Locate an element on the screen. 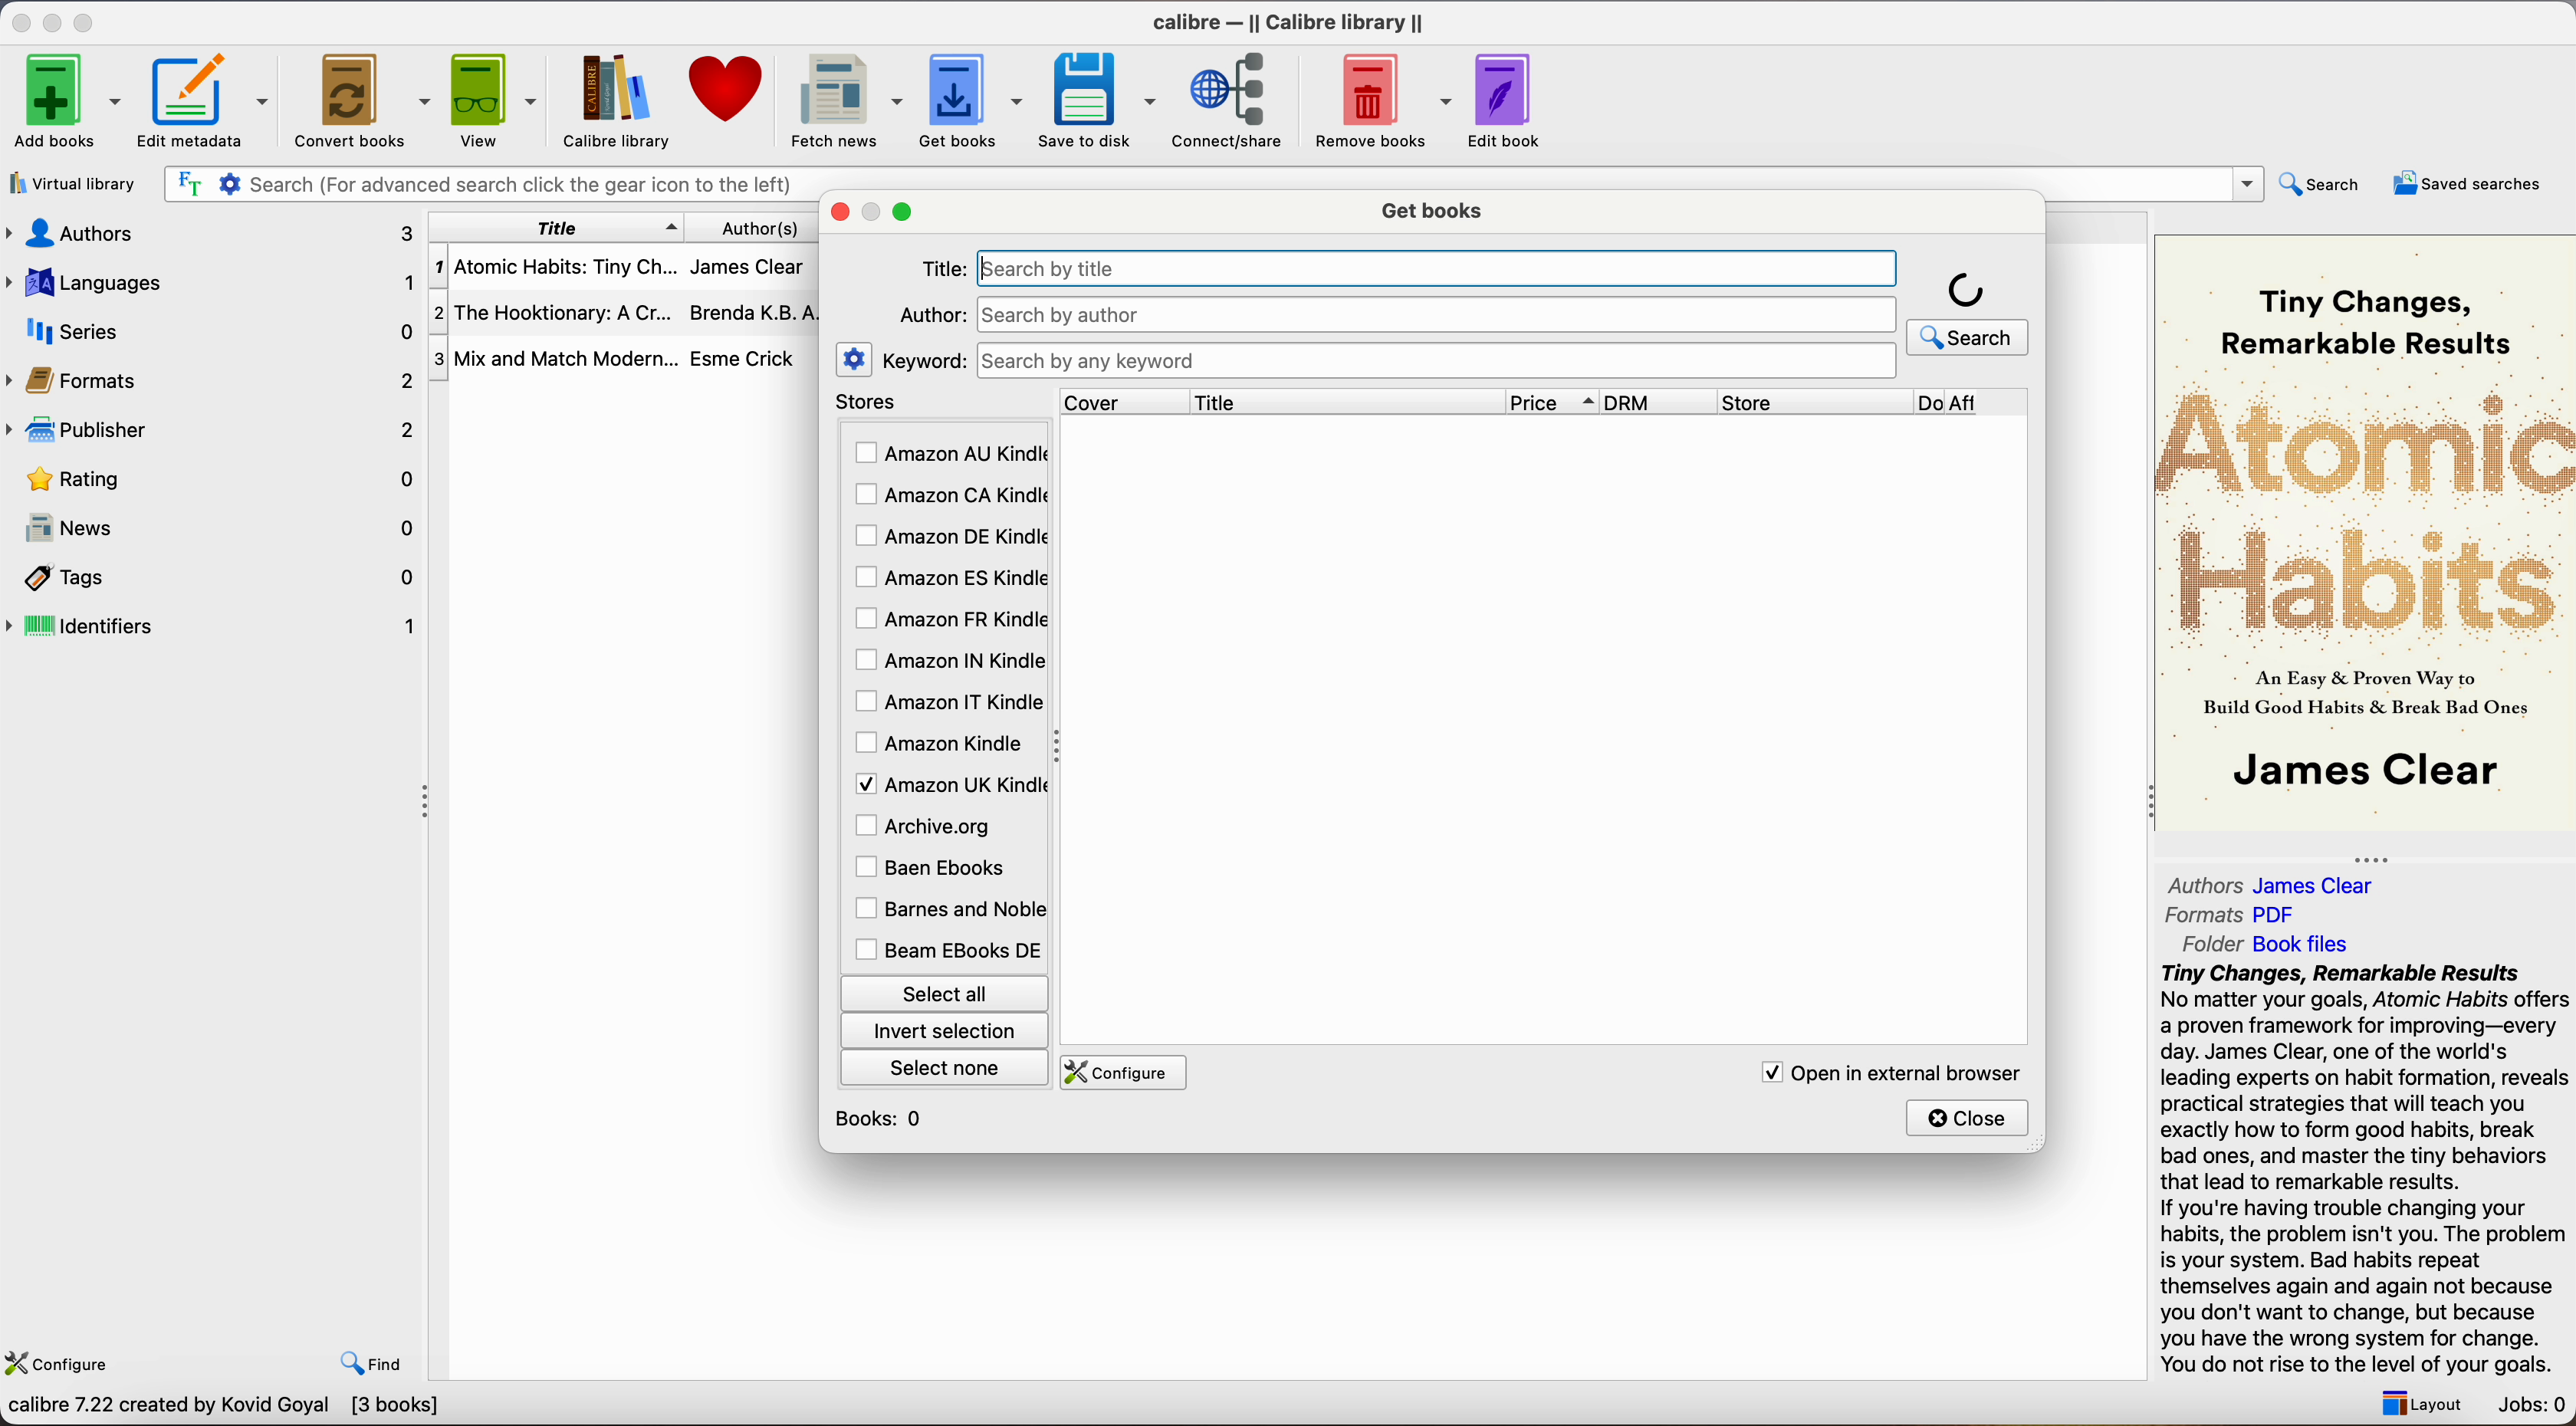 The width and height of the screenshot is (2576, 1426). fetch news is located at coordinates (842, 102).